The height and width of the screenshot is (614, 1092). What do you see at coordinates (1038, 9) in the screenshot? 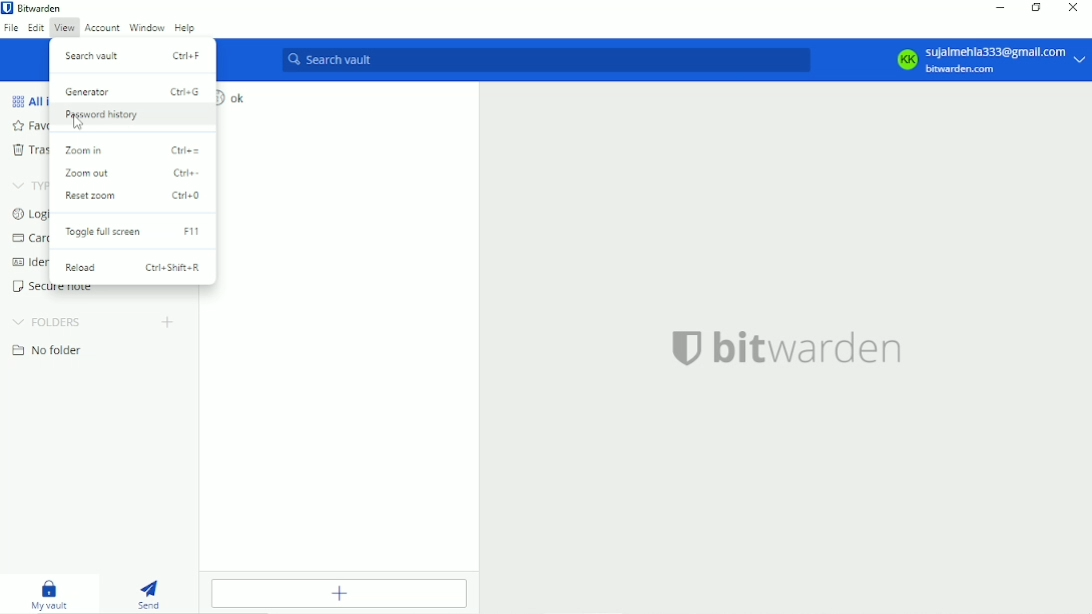
I see `Restore down` at bounding box center [1038, 9].